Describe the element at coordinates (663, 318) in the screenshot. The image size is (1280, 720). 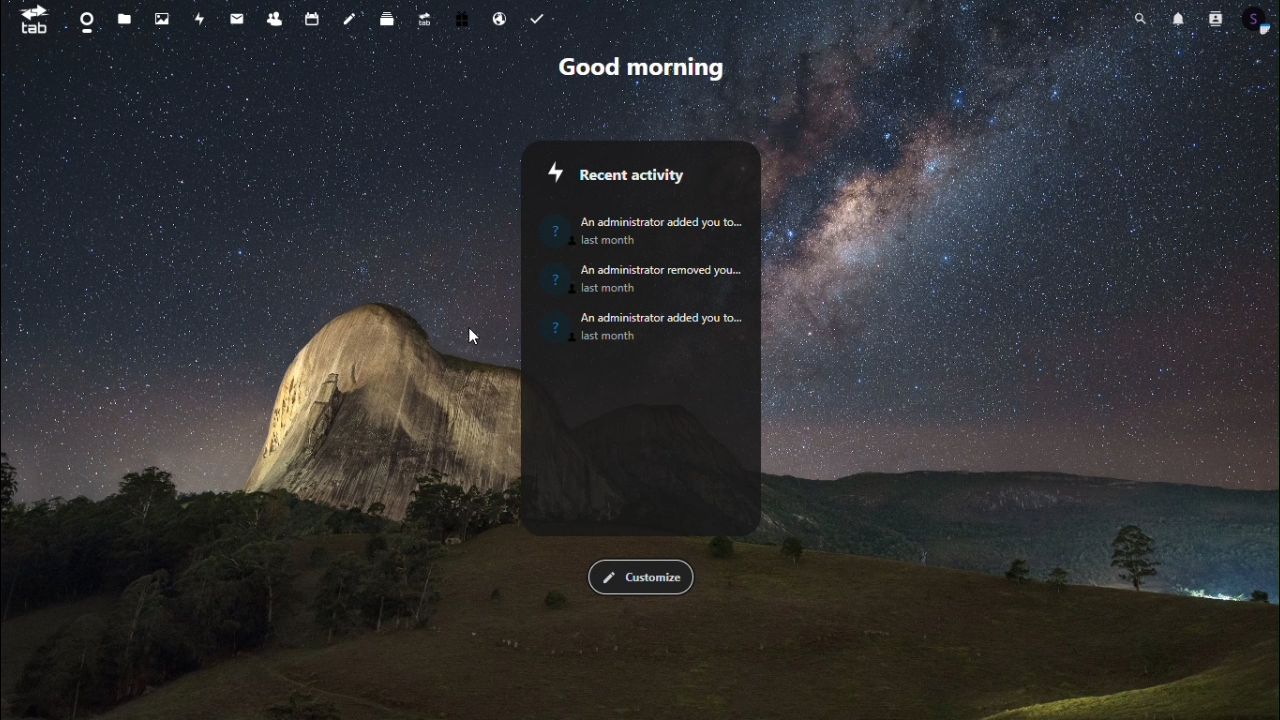
I see `‘An administrator added you to...` at that location.